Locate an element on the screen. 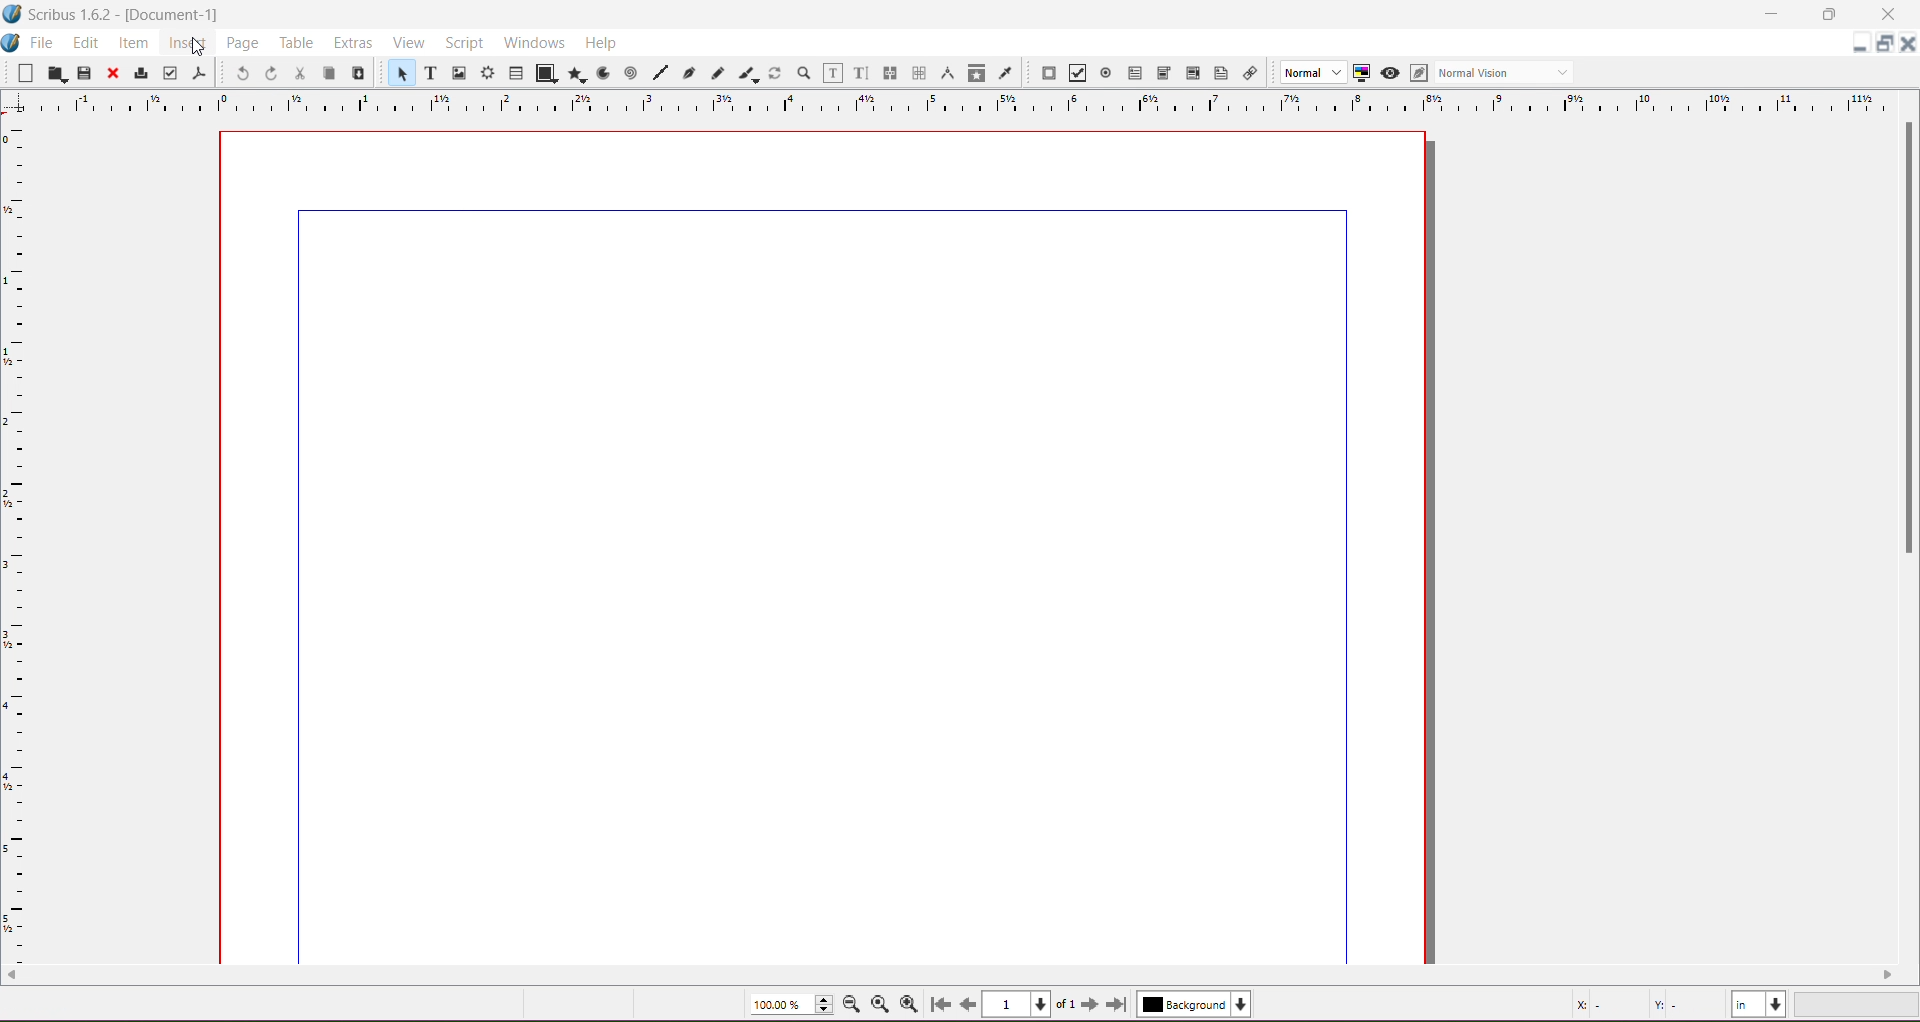  Link Annotations is located at coordinates (1252, 74).